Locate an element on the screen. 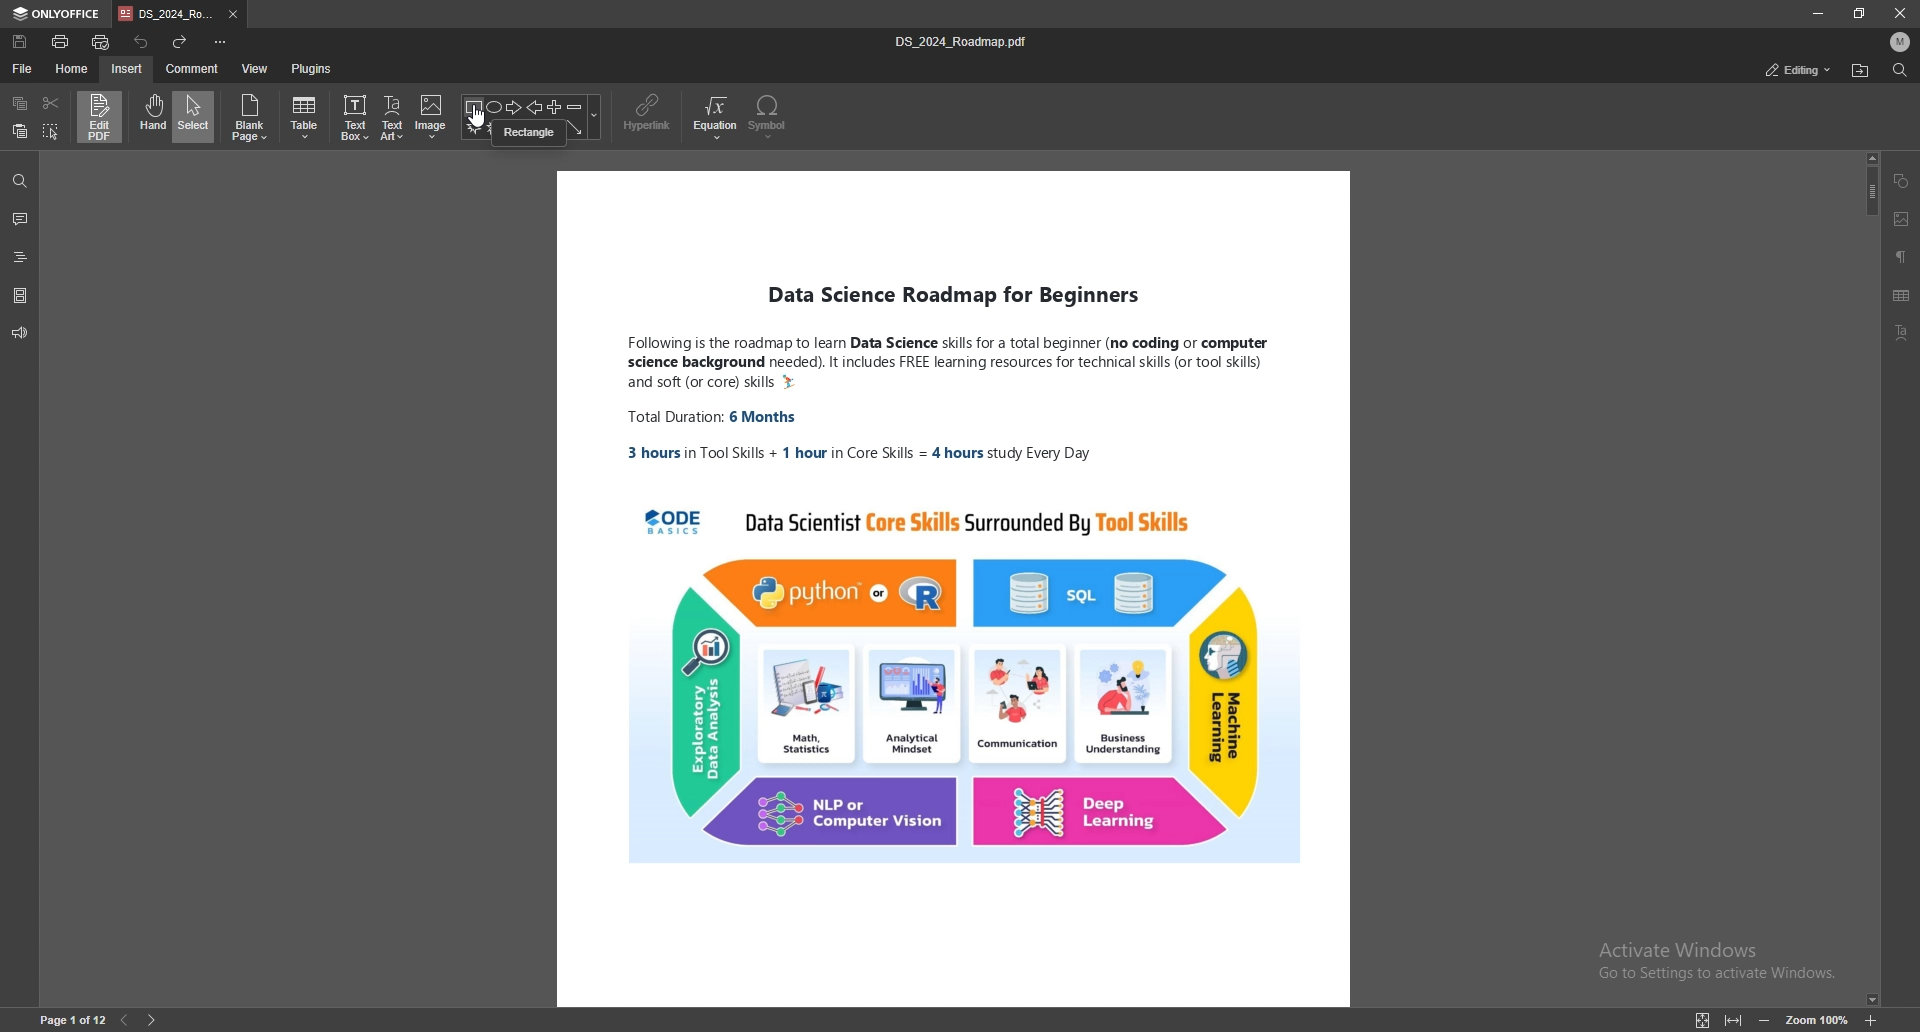 The image size is (1920, 1032). cut is located at coordinates (50, 102).